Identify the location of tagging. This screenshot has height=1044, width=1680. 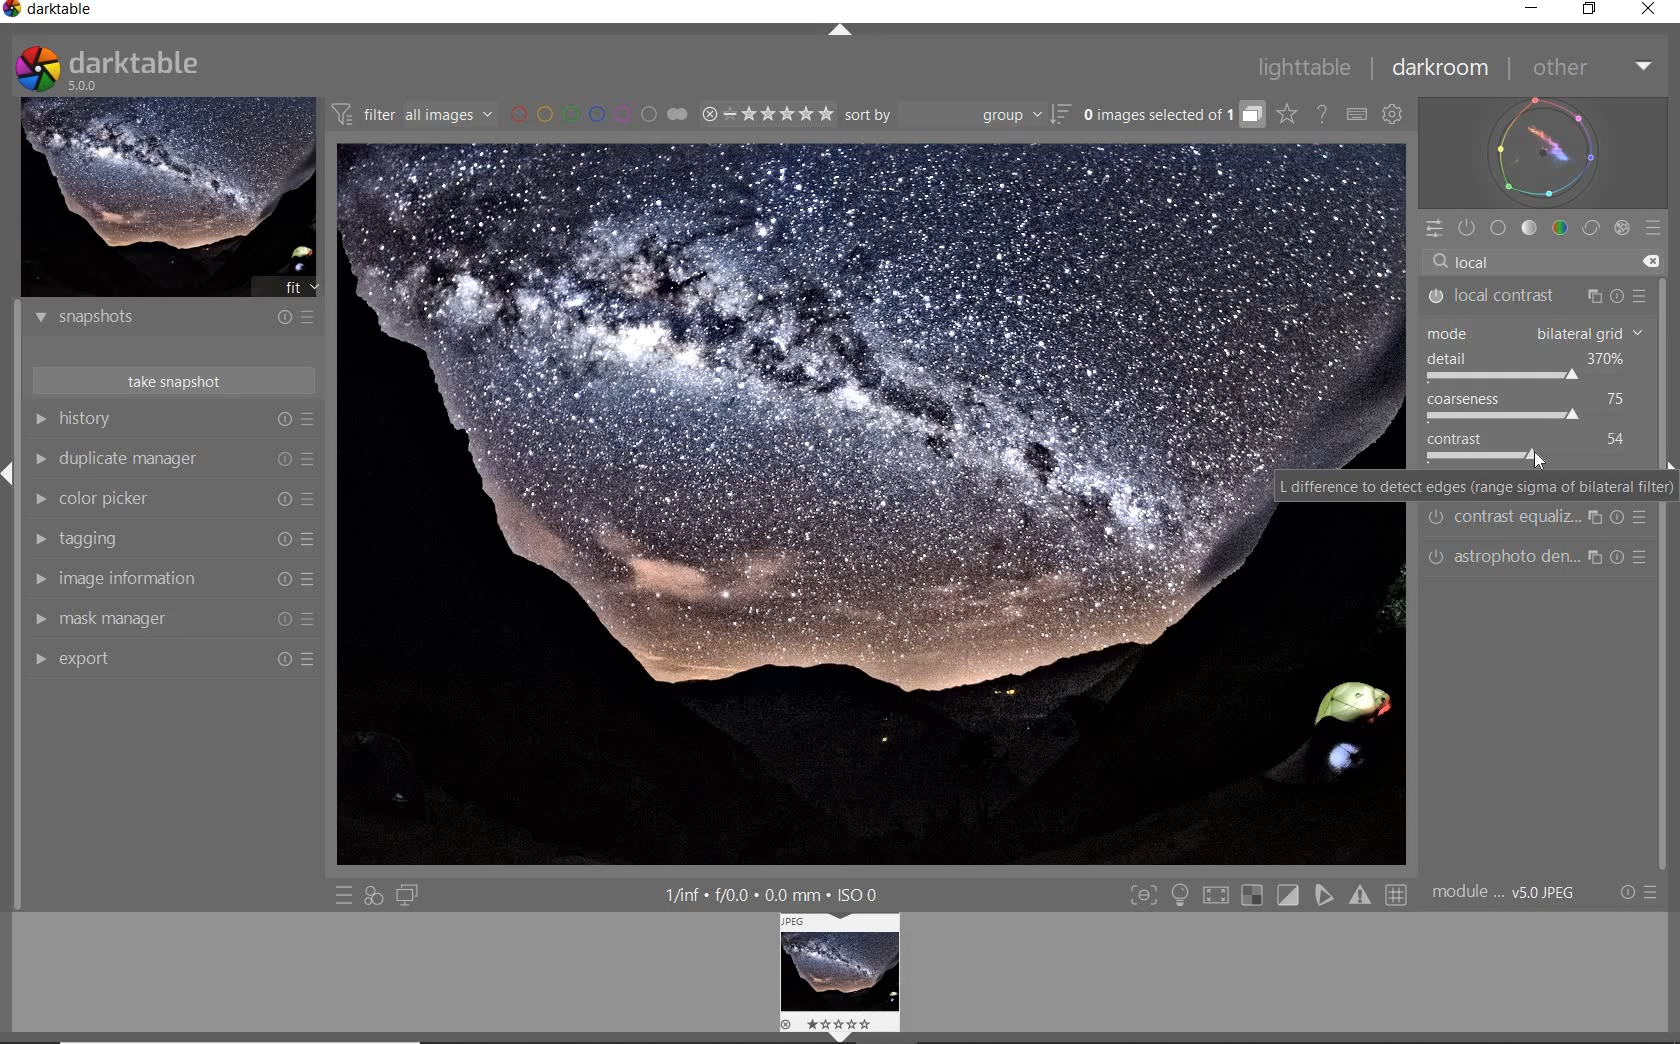
(103, 538).